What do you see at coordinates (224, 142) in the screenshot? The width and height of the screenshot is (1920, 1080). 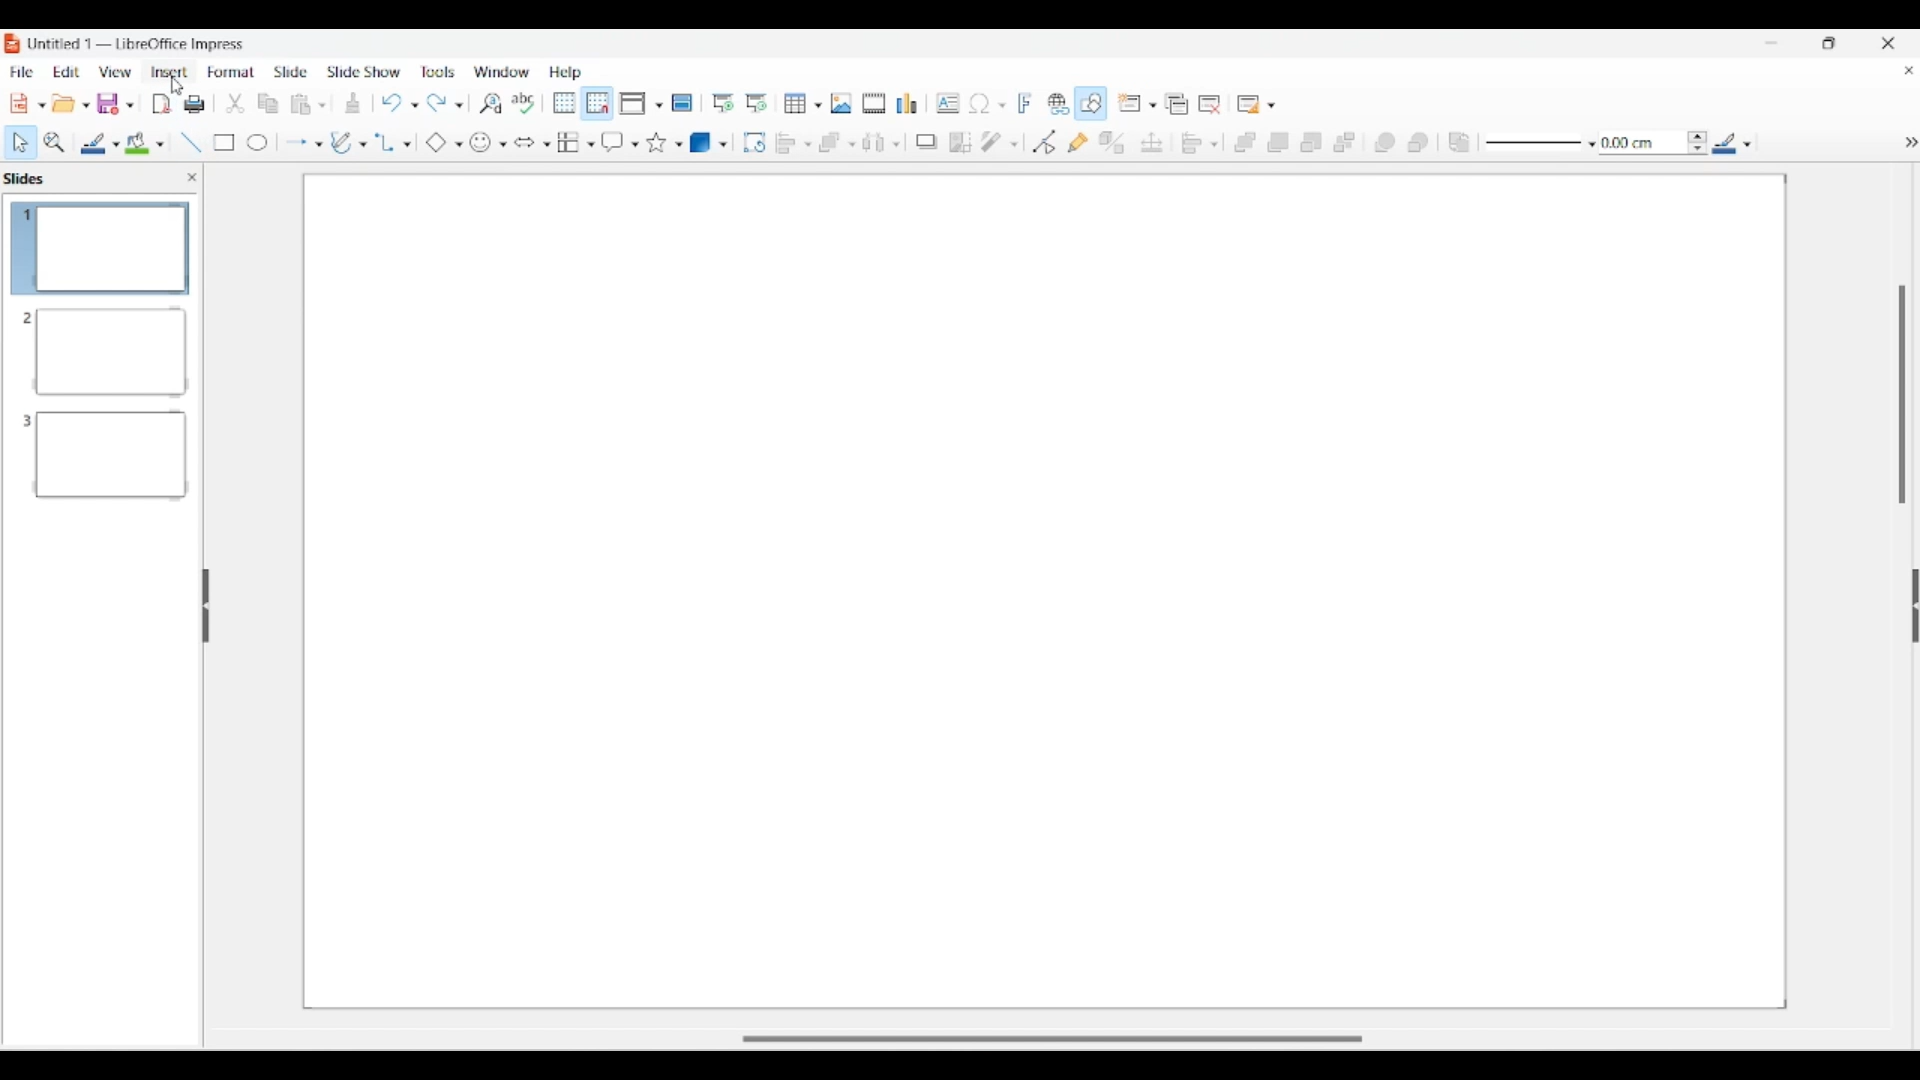 I see `Insert rectangle` at bounding box center [224, 142].